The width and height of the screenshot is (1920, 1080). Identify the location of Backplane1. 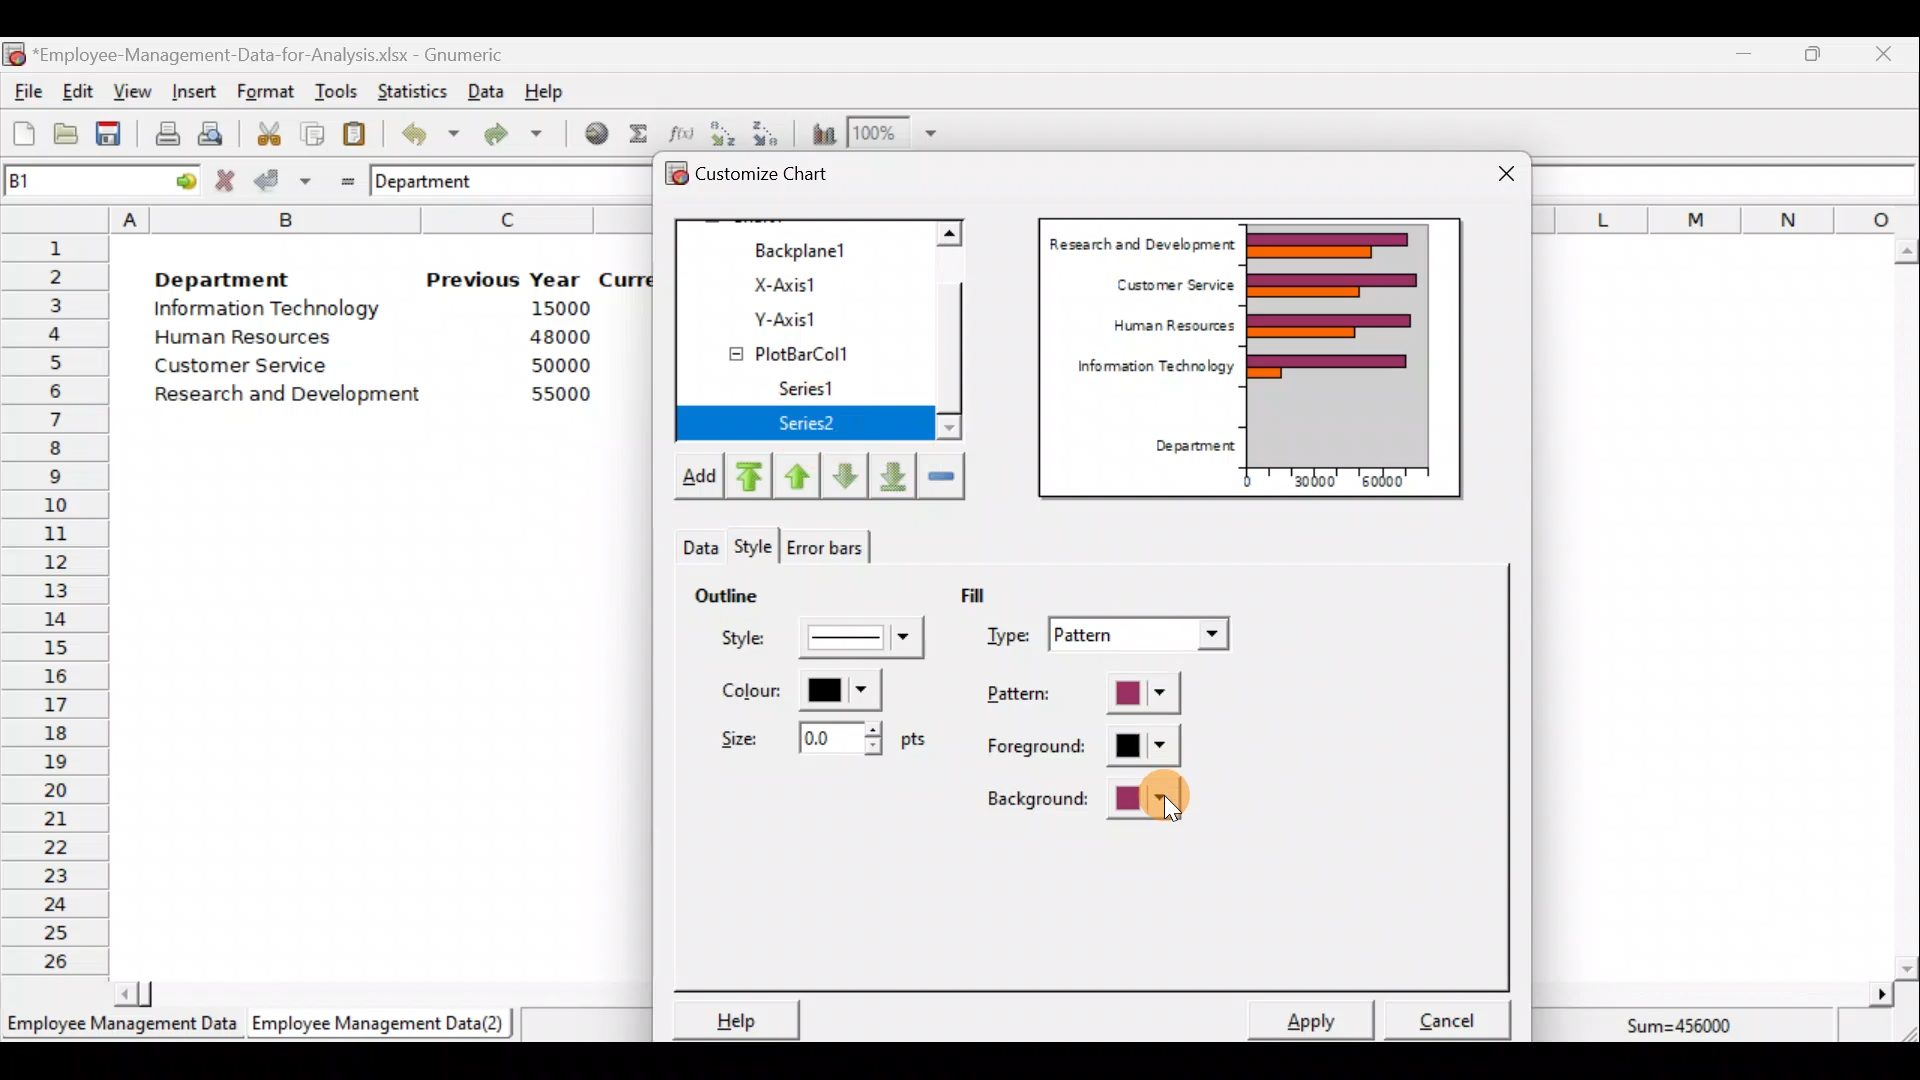
(809, 248).